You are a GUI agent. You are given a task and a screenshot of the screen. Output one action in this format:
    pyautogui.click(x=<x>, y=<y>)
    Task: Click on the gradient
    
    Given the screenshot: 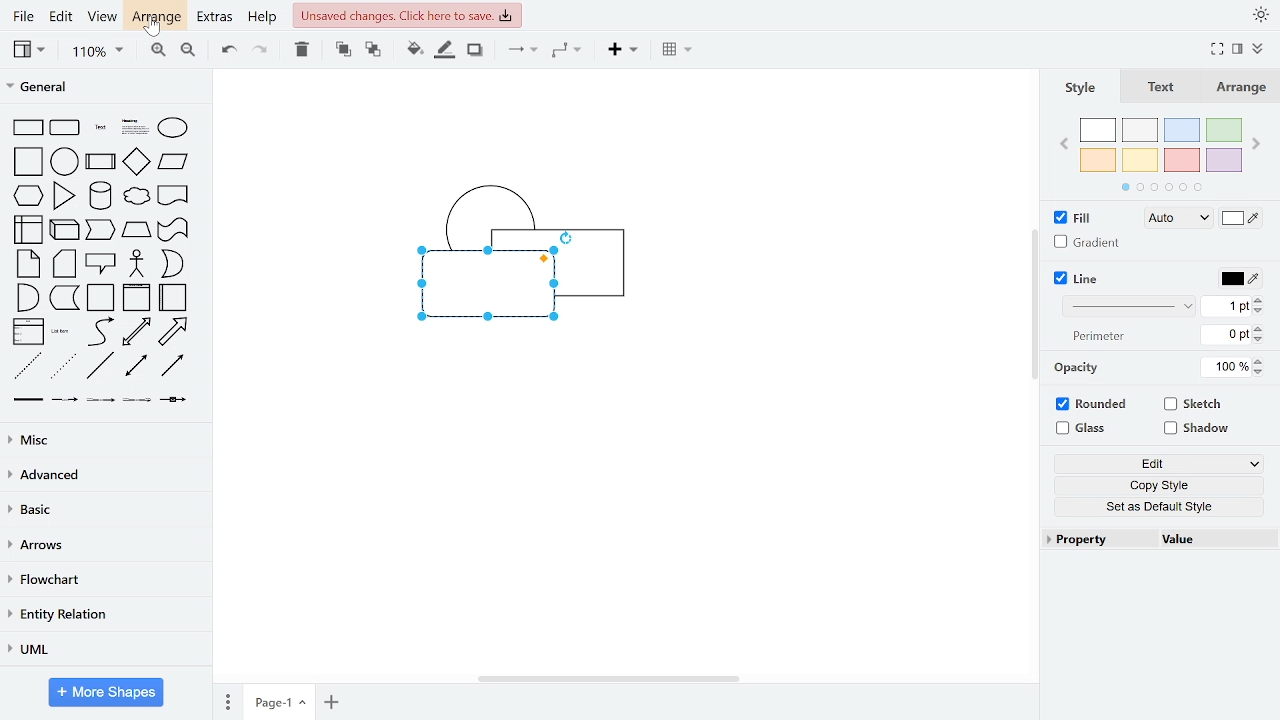 What is the action you would take?
    pyautogui.click(x=1086, y=242)
    